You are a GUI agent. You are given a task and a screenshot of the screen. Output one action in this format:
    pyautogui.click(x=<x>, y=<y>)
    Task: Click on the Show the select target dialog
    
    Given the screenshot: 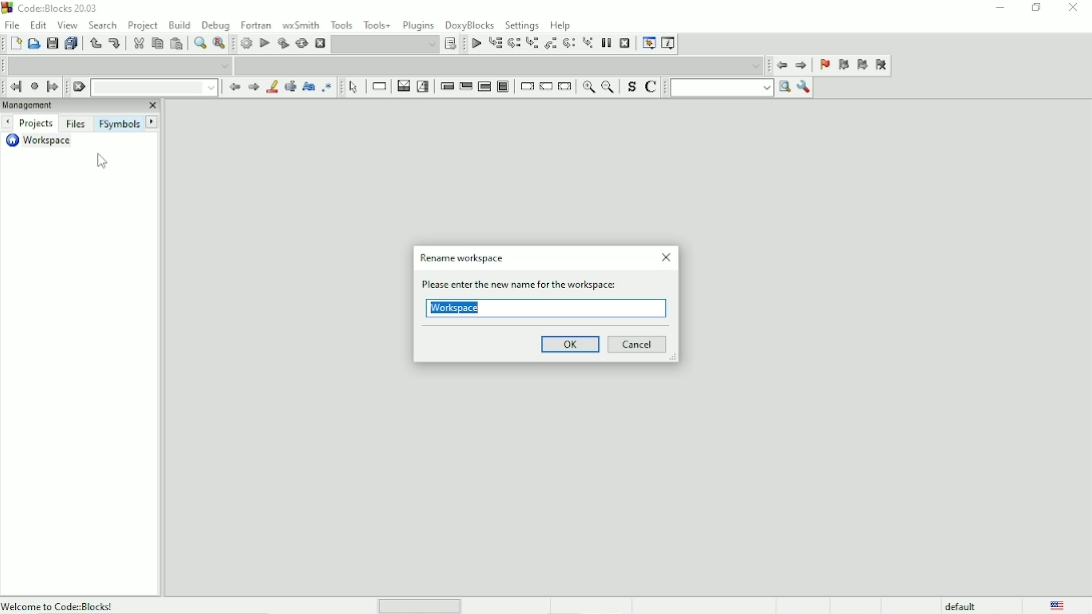 What is the action you would take?
    pyautogui.click(x=451, y=44)
    